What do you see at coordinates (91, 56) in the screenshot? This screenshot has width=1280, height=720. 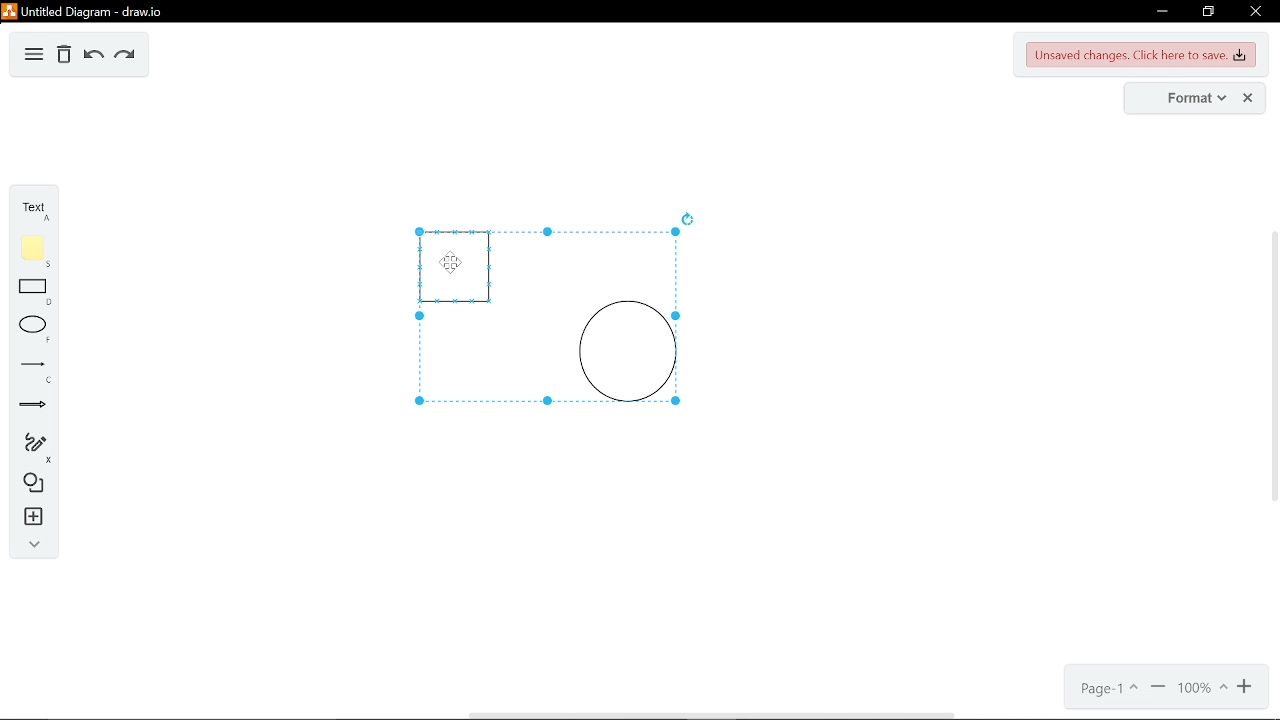 I see `undo` at bounding box center [91, 56].